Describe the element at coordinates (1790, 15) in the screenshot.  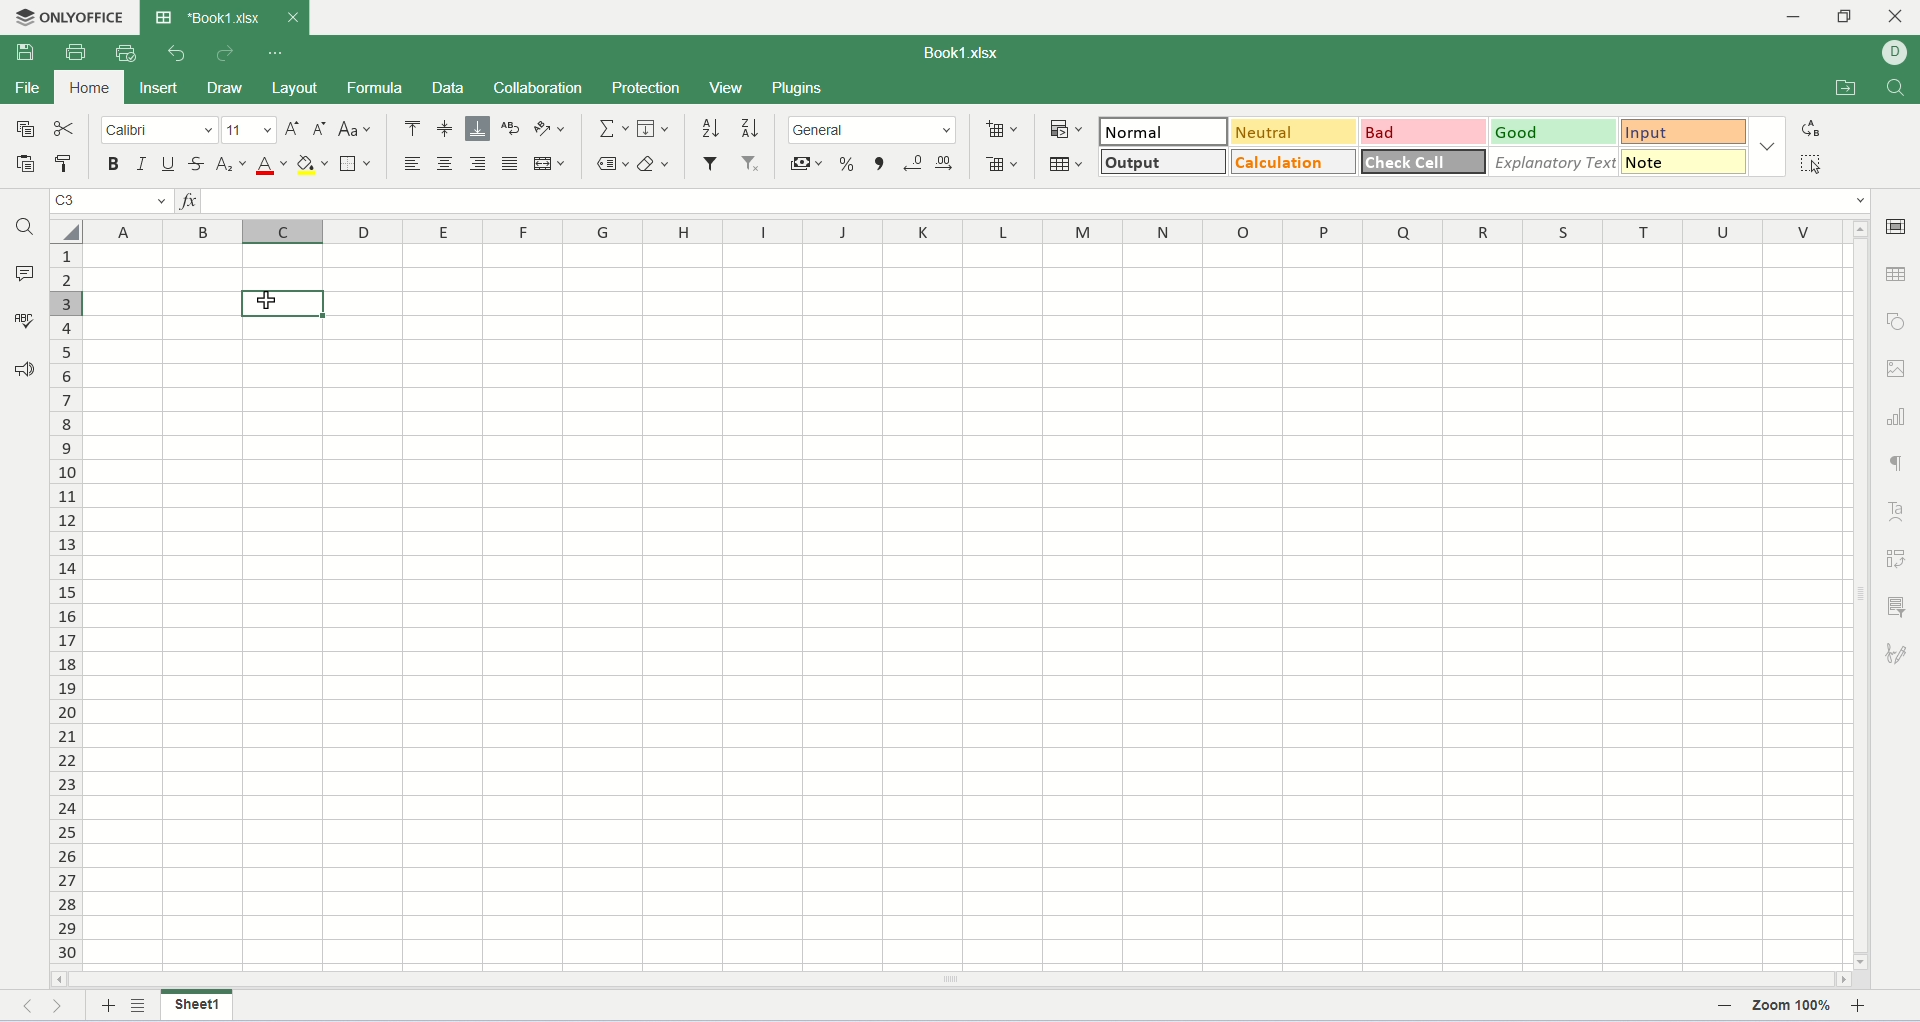
I see `minimize` at that location.